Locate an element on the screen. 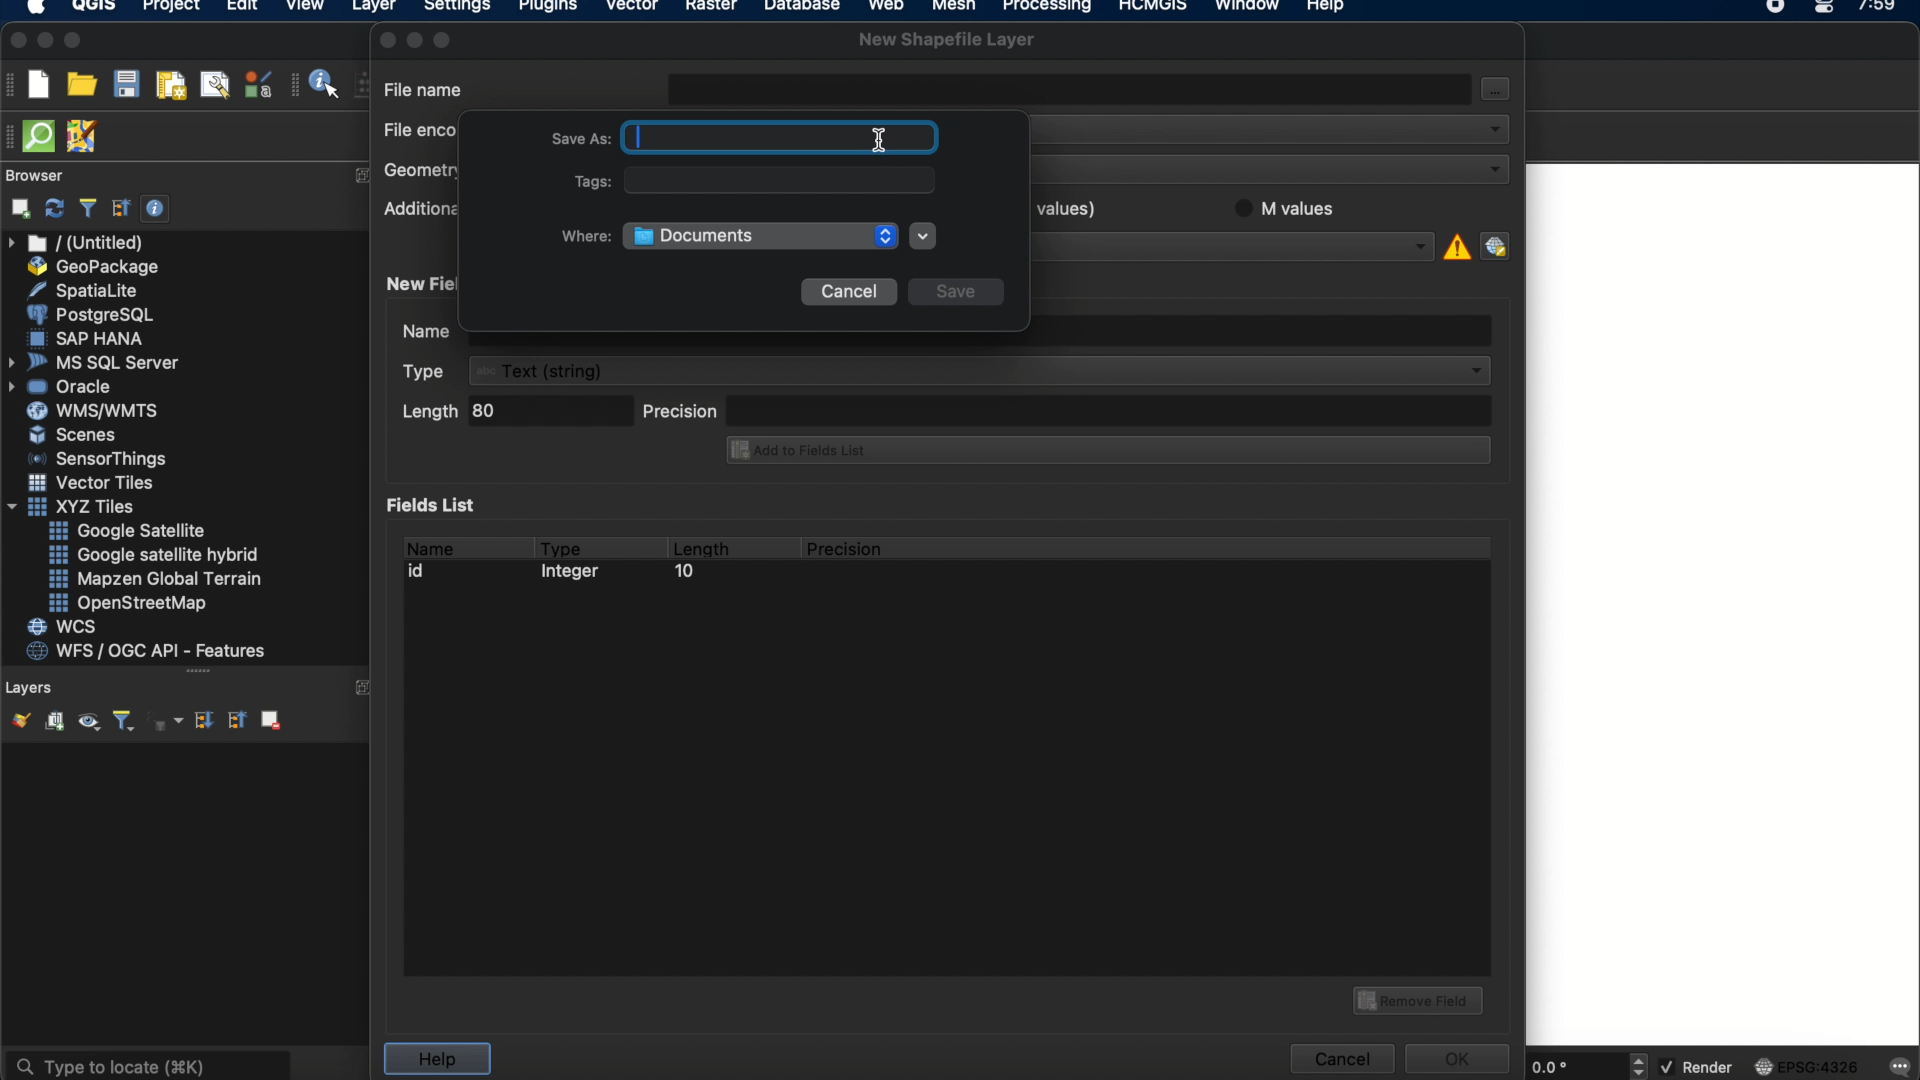  recorder icon is located at coordinates (1778, 8).